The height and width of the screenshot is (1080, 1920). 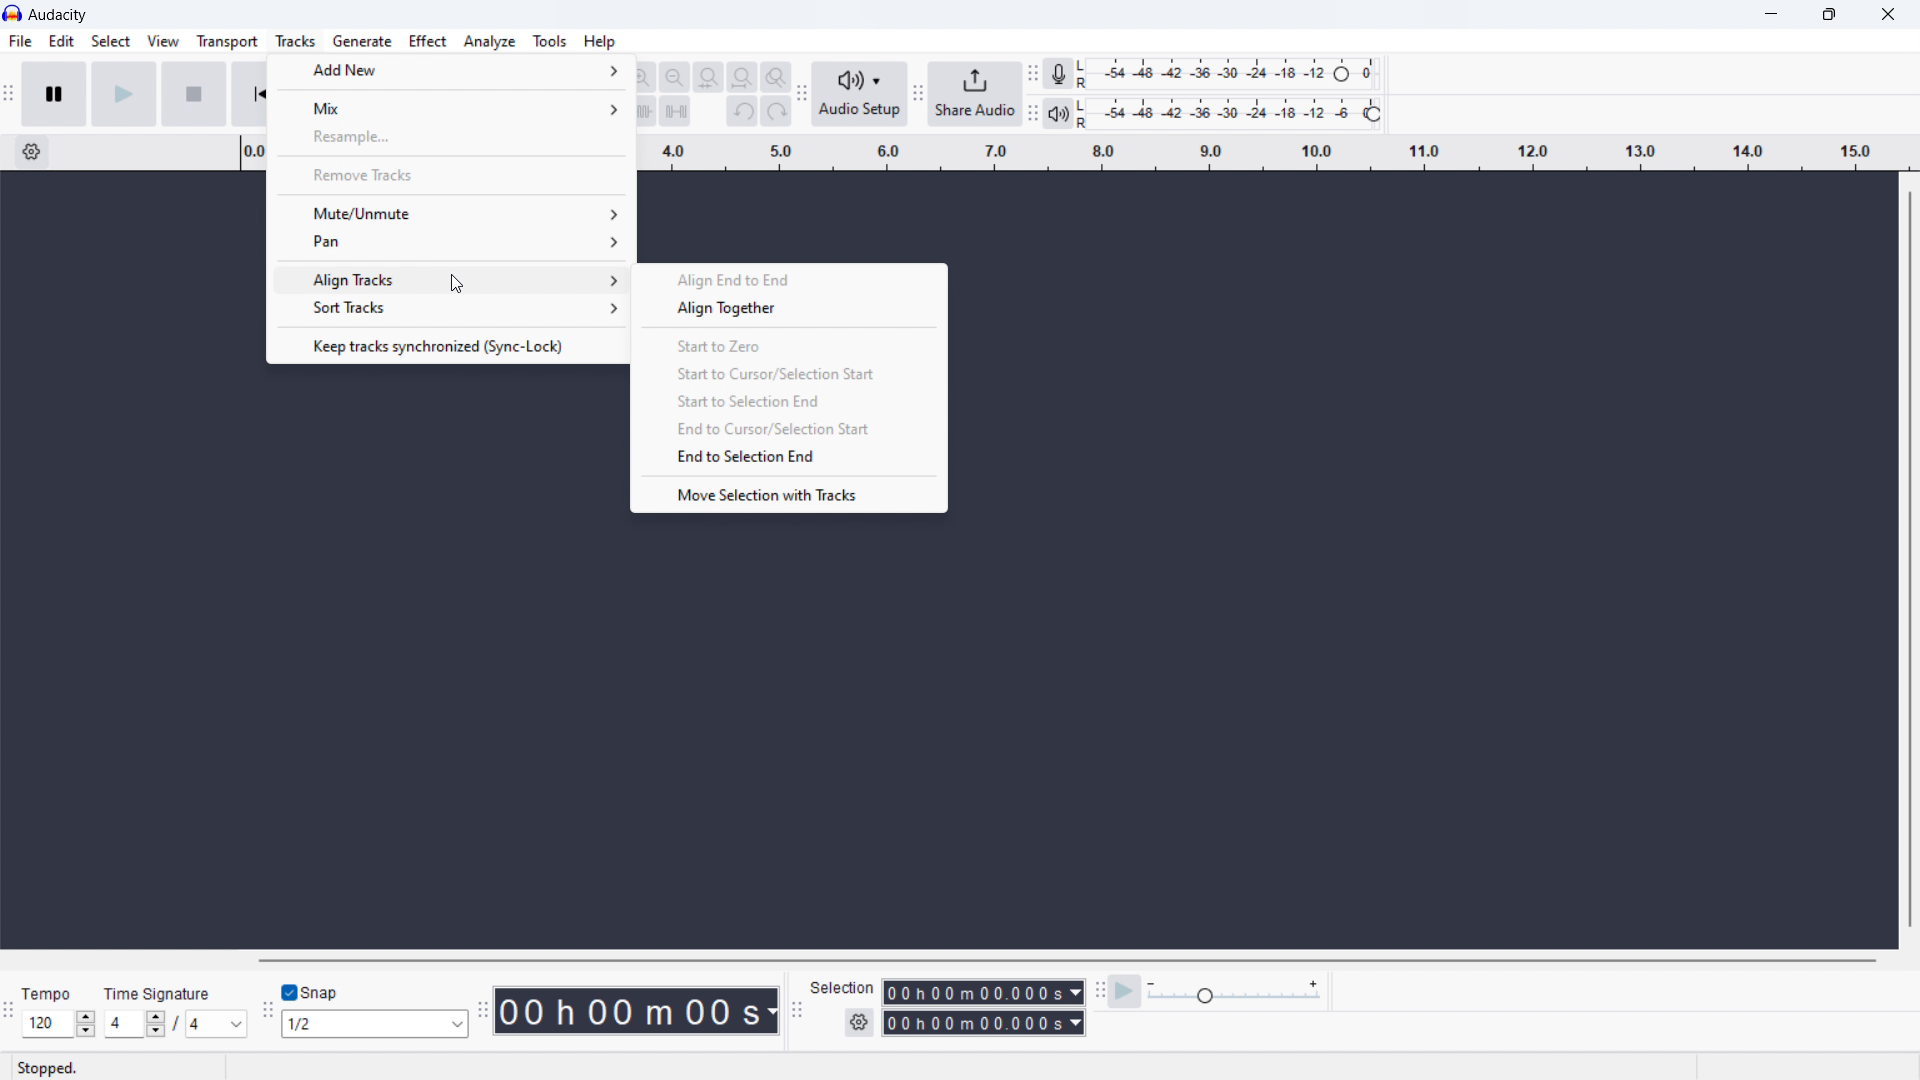 I want to click on end to selection end, so click(x=788, y=458).